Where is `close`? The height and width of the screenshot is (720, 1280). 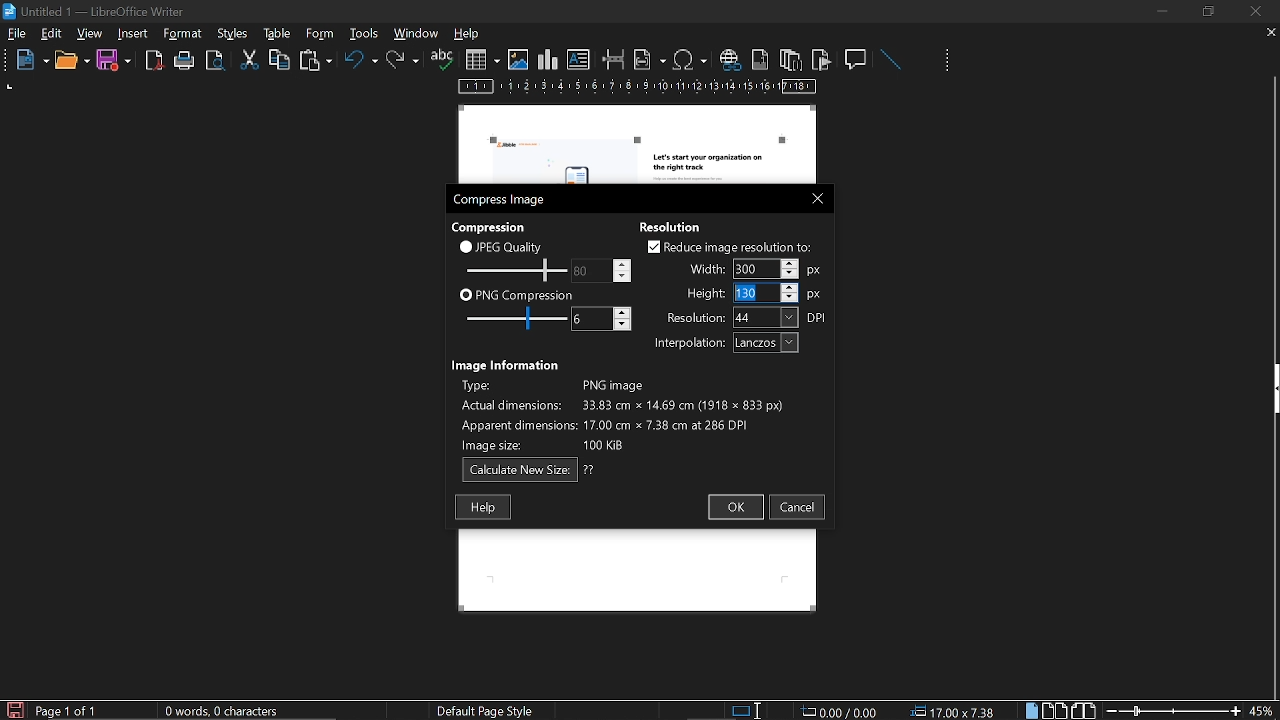 close is located at coordinates (813, 197).